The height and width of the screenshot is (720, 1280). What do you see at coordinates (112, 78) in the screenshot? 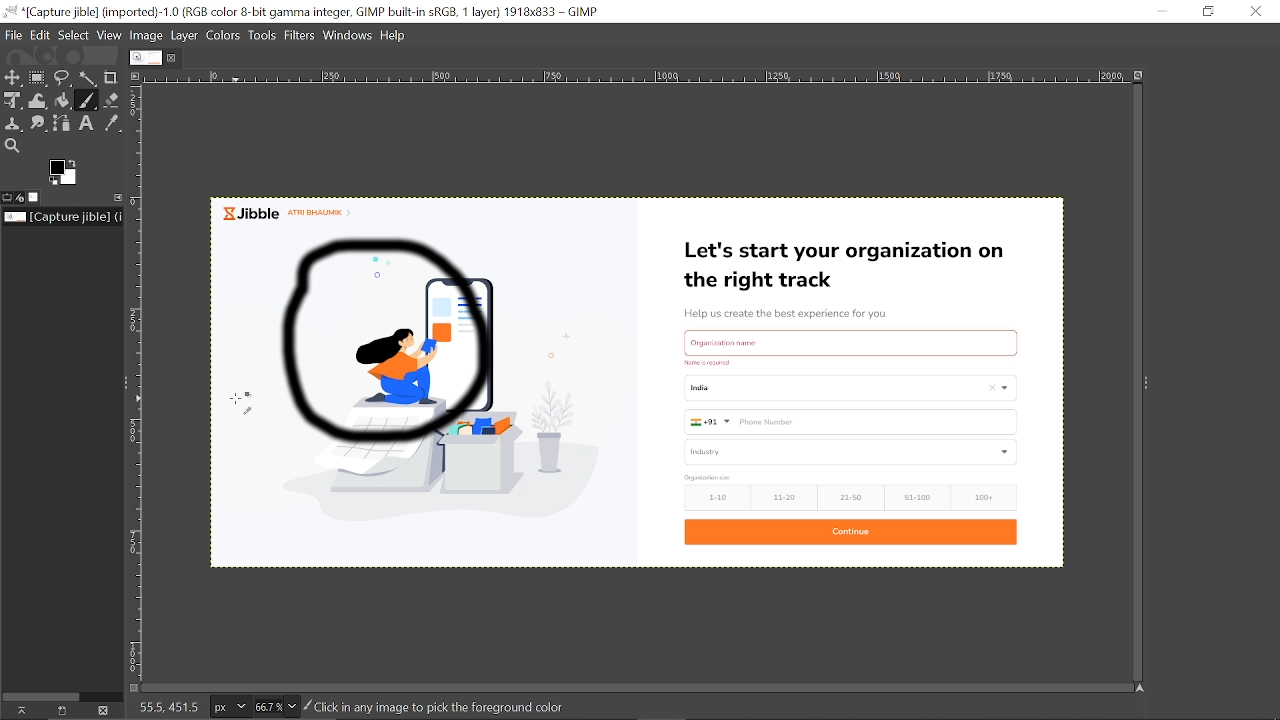
I see `Crop tool` at bounding box center [112, 78].